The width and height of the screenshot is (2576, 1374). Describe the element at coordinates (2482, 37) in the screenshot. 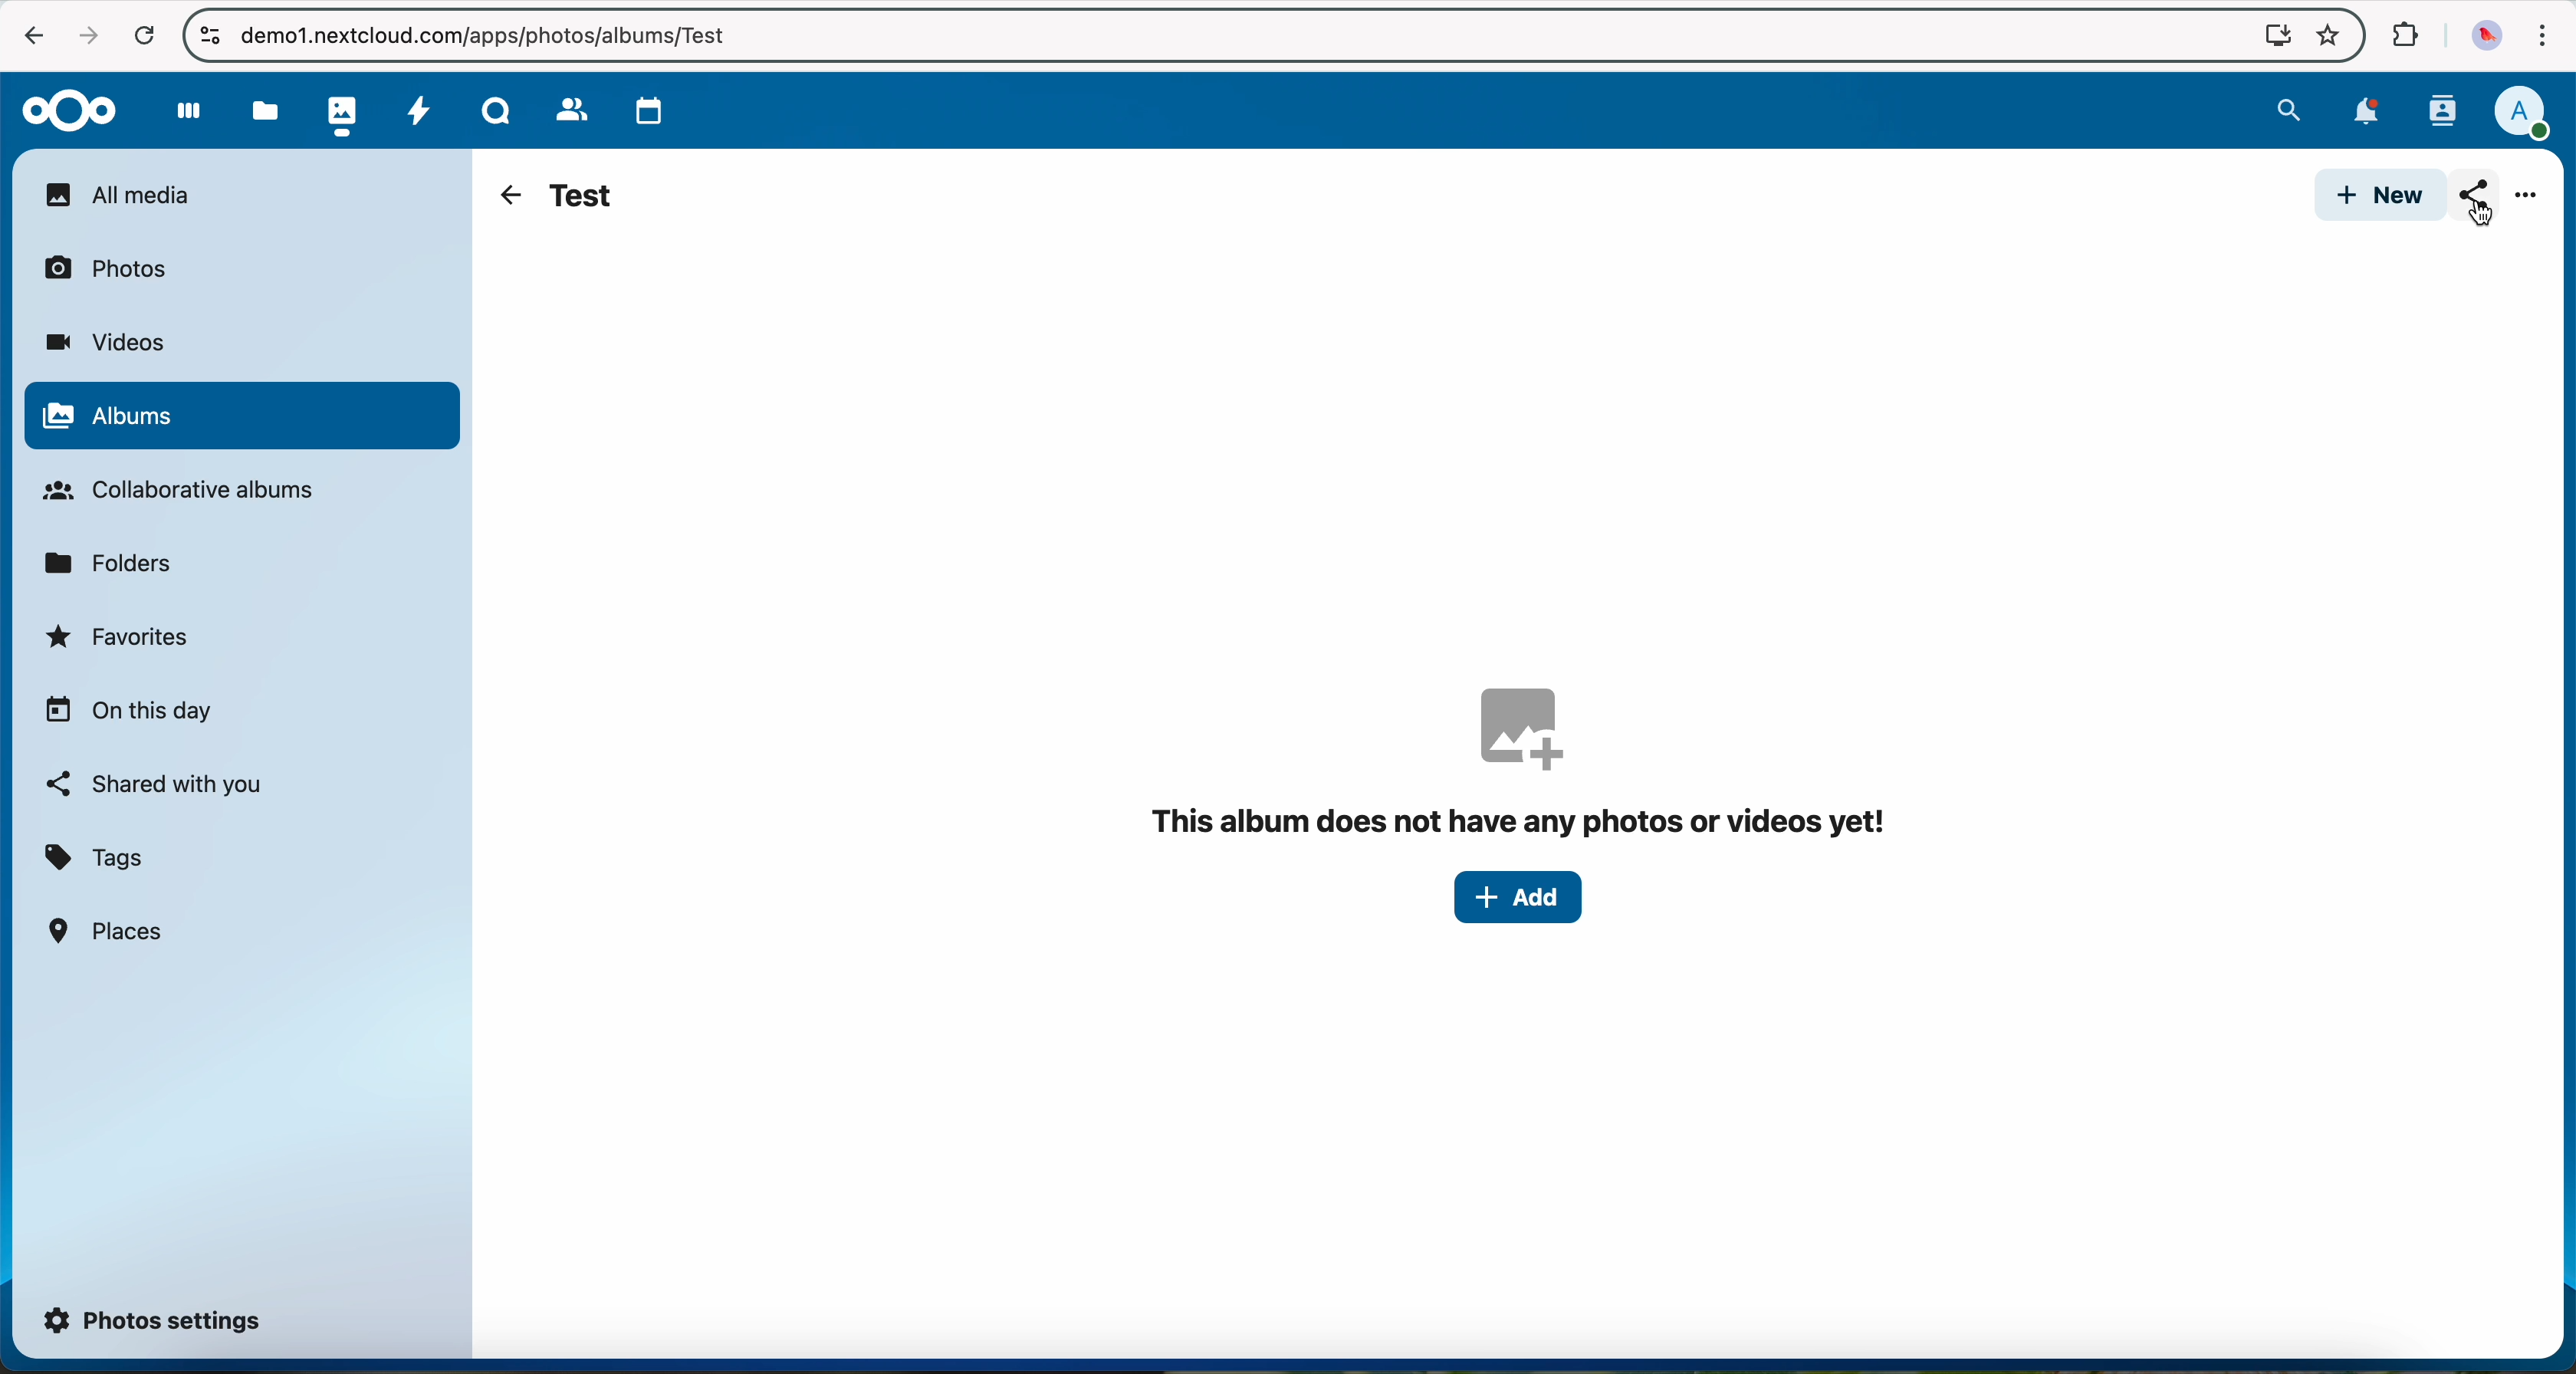

I see `profile picture` at that location.